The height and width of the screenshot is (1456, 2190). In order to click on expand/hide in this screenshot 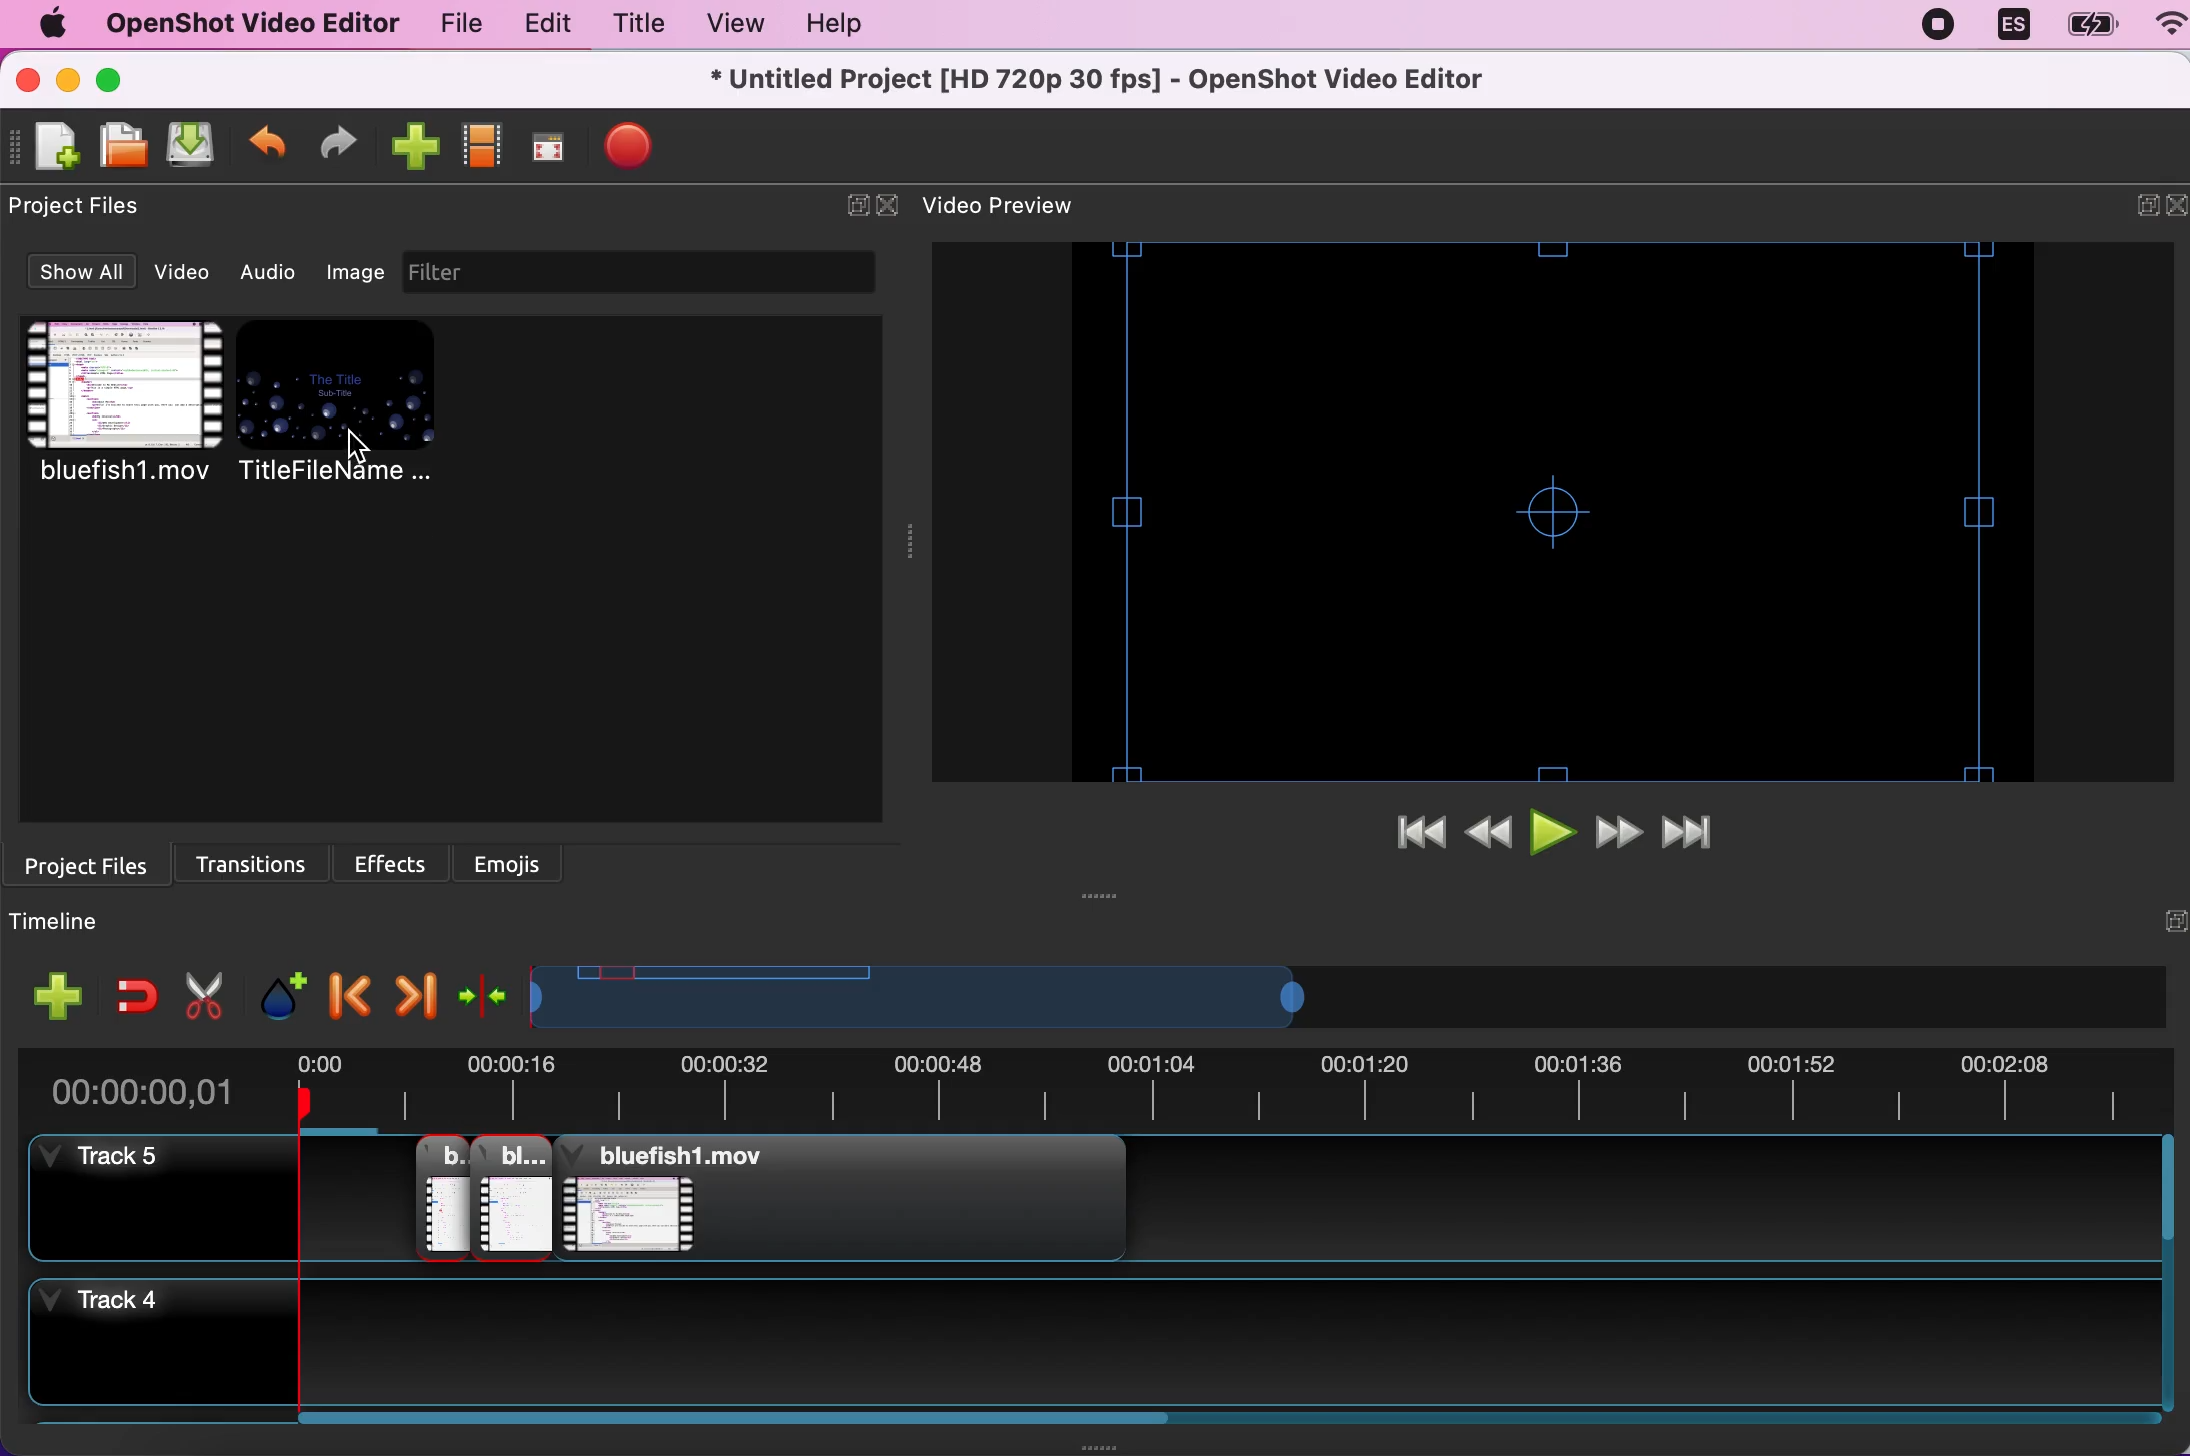, I will do `click(2133, 209)`.